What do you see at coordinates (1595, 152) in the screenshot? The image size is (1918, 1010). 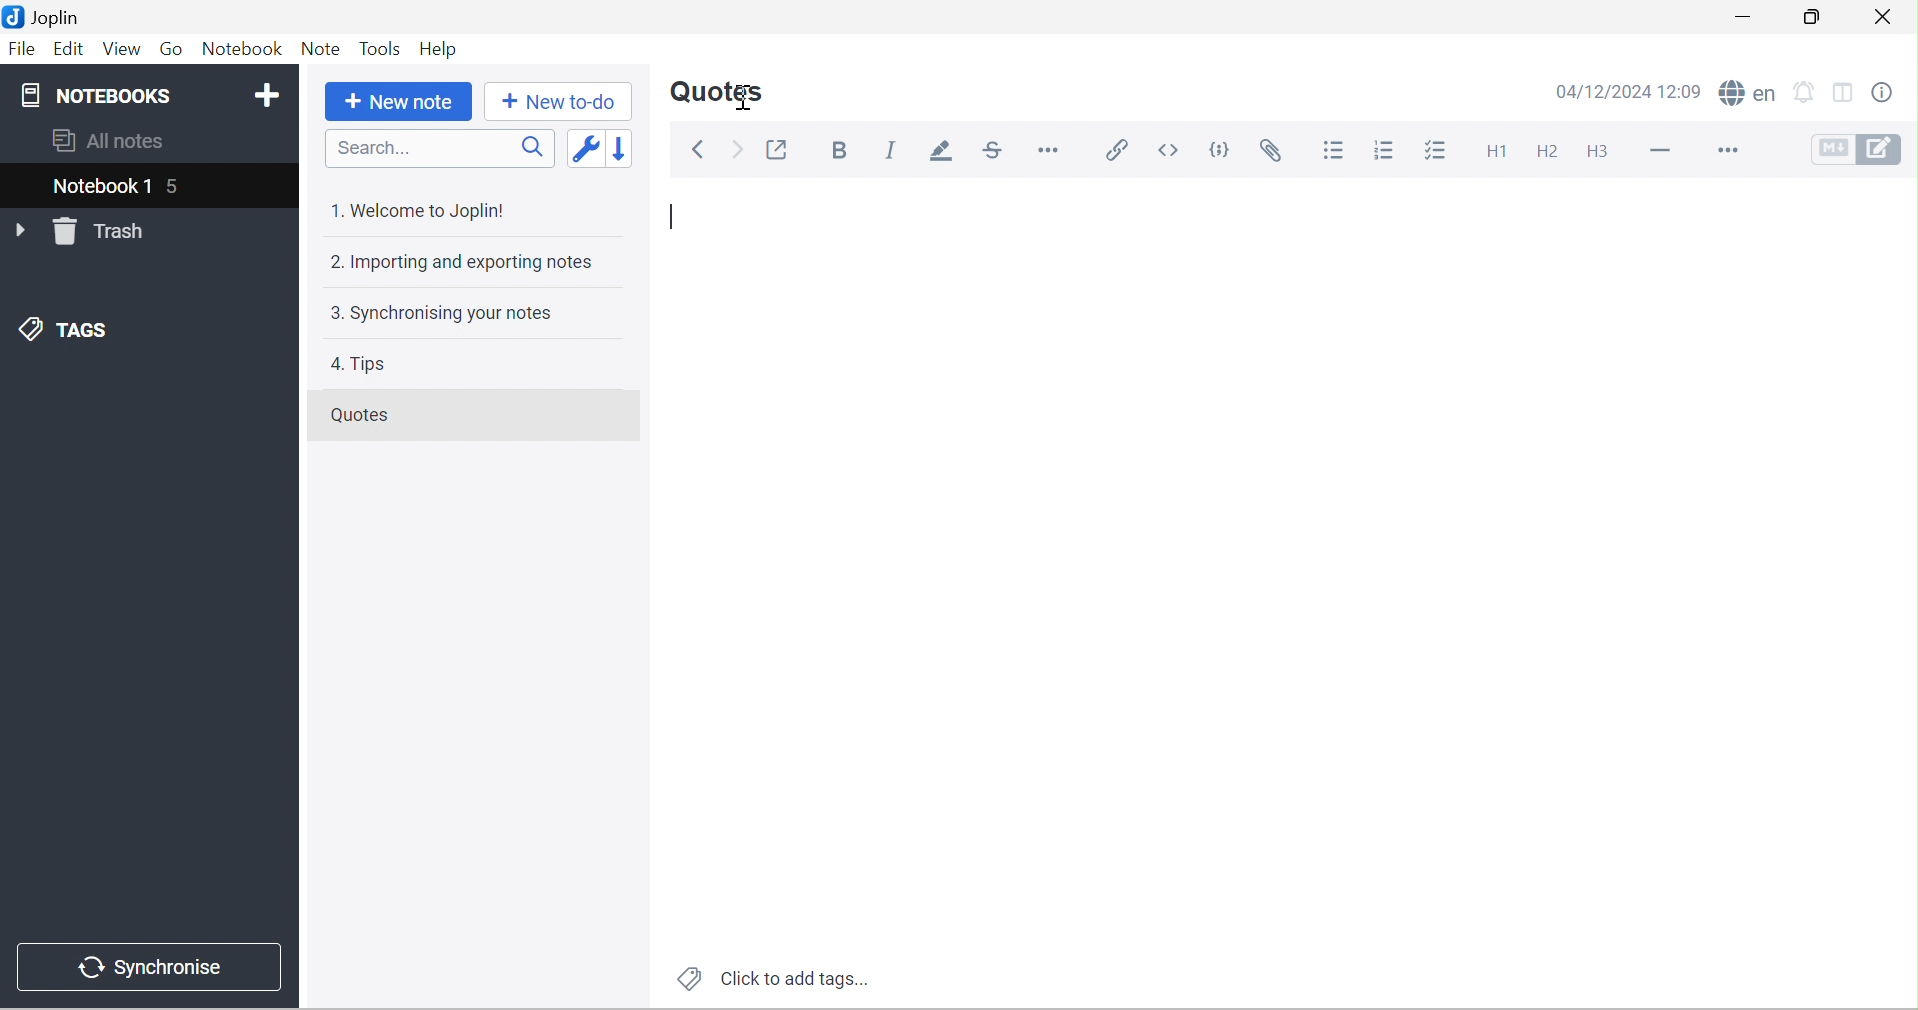 I see `Heading 3` at bounding box center [1595, 152].